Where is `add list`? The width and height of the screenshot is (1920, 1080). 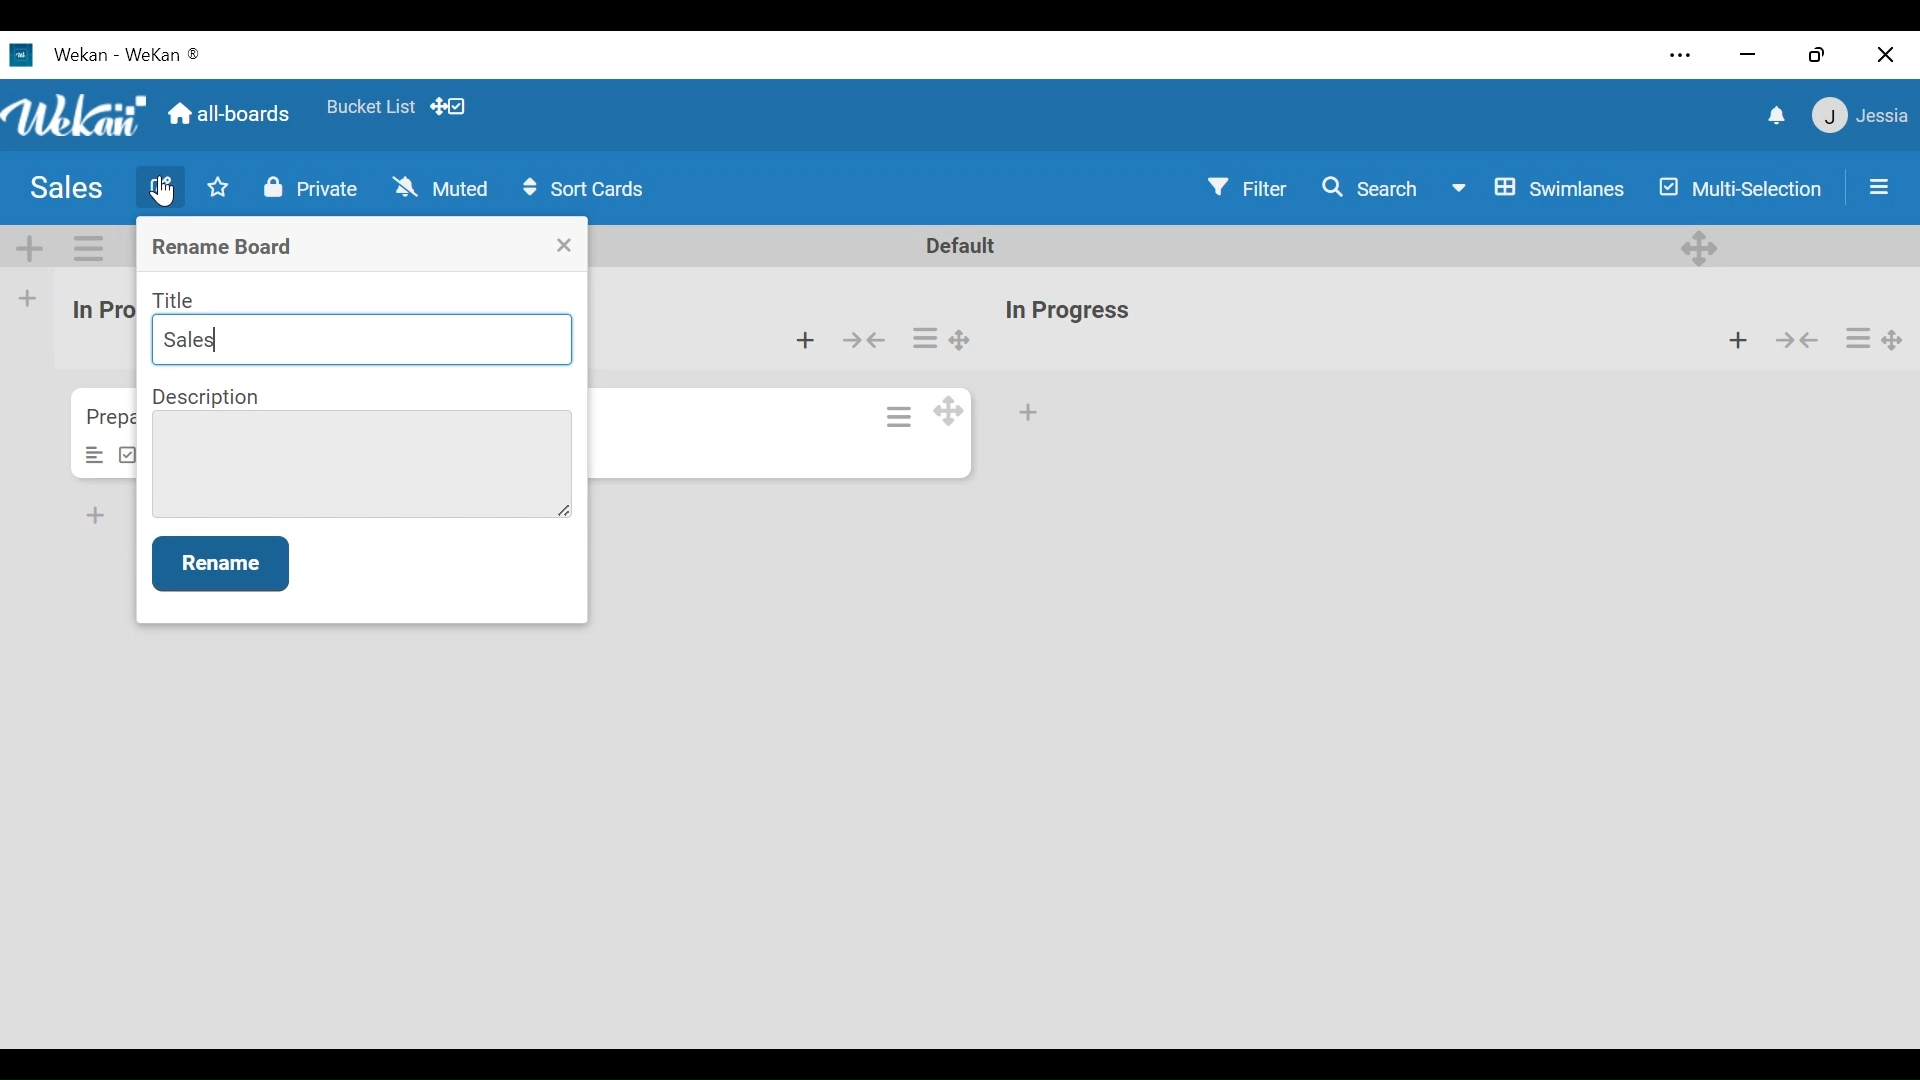
add list is located at coordinates (39, 298).